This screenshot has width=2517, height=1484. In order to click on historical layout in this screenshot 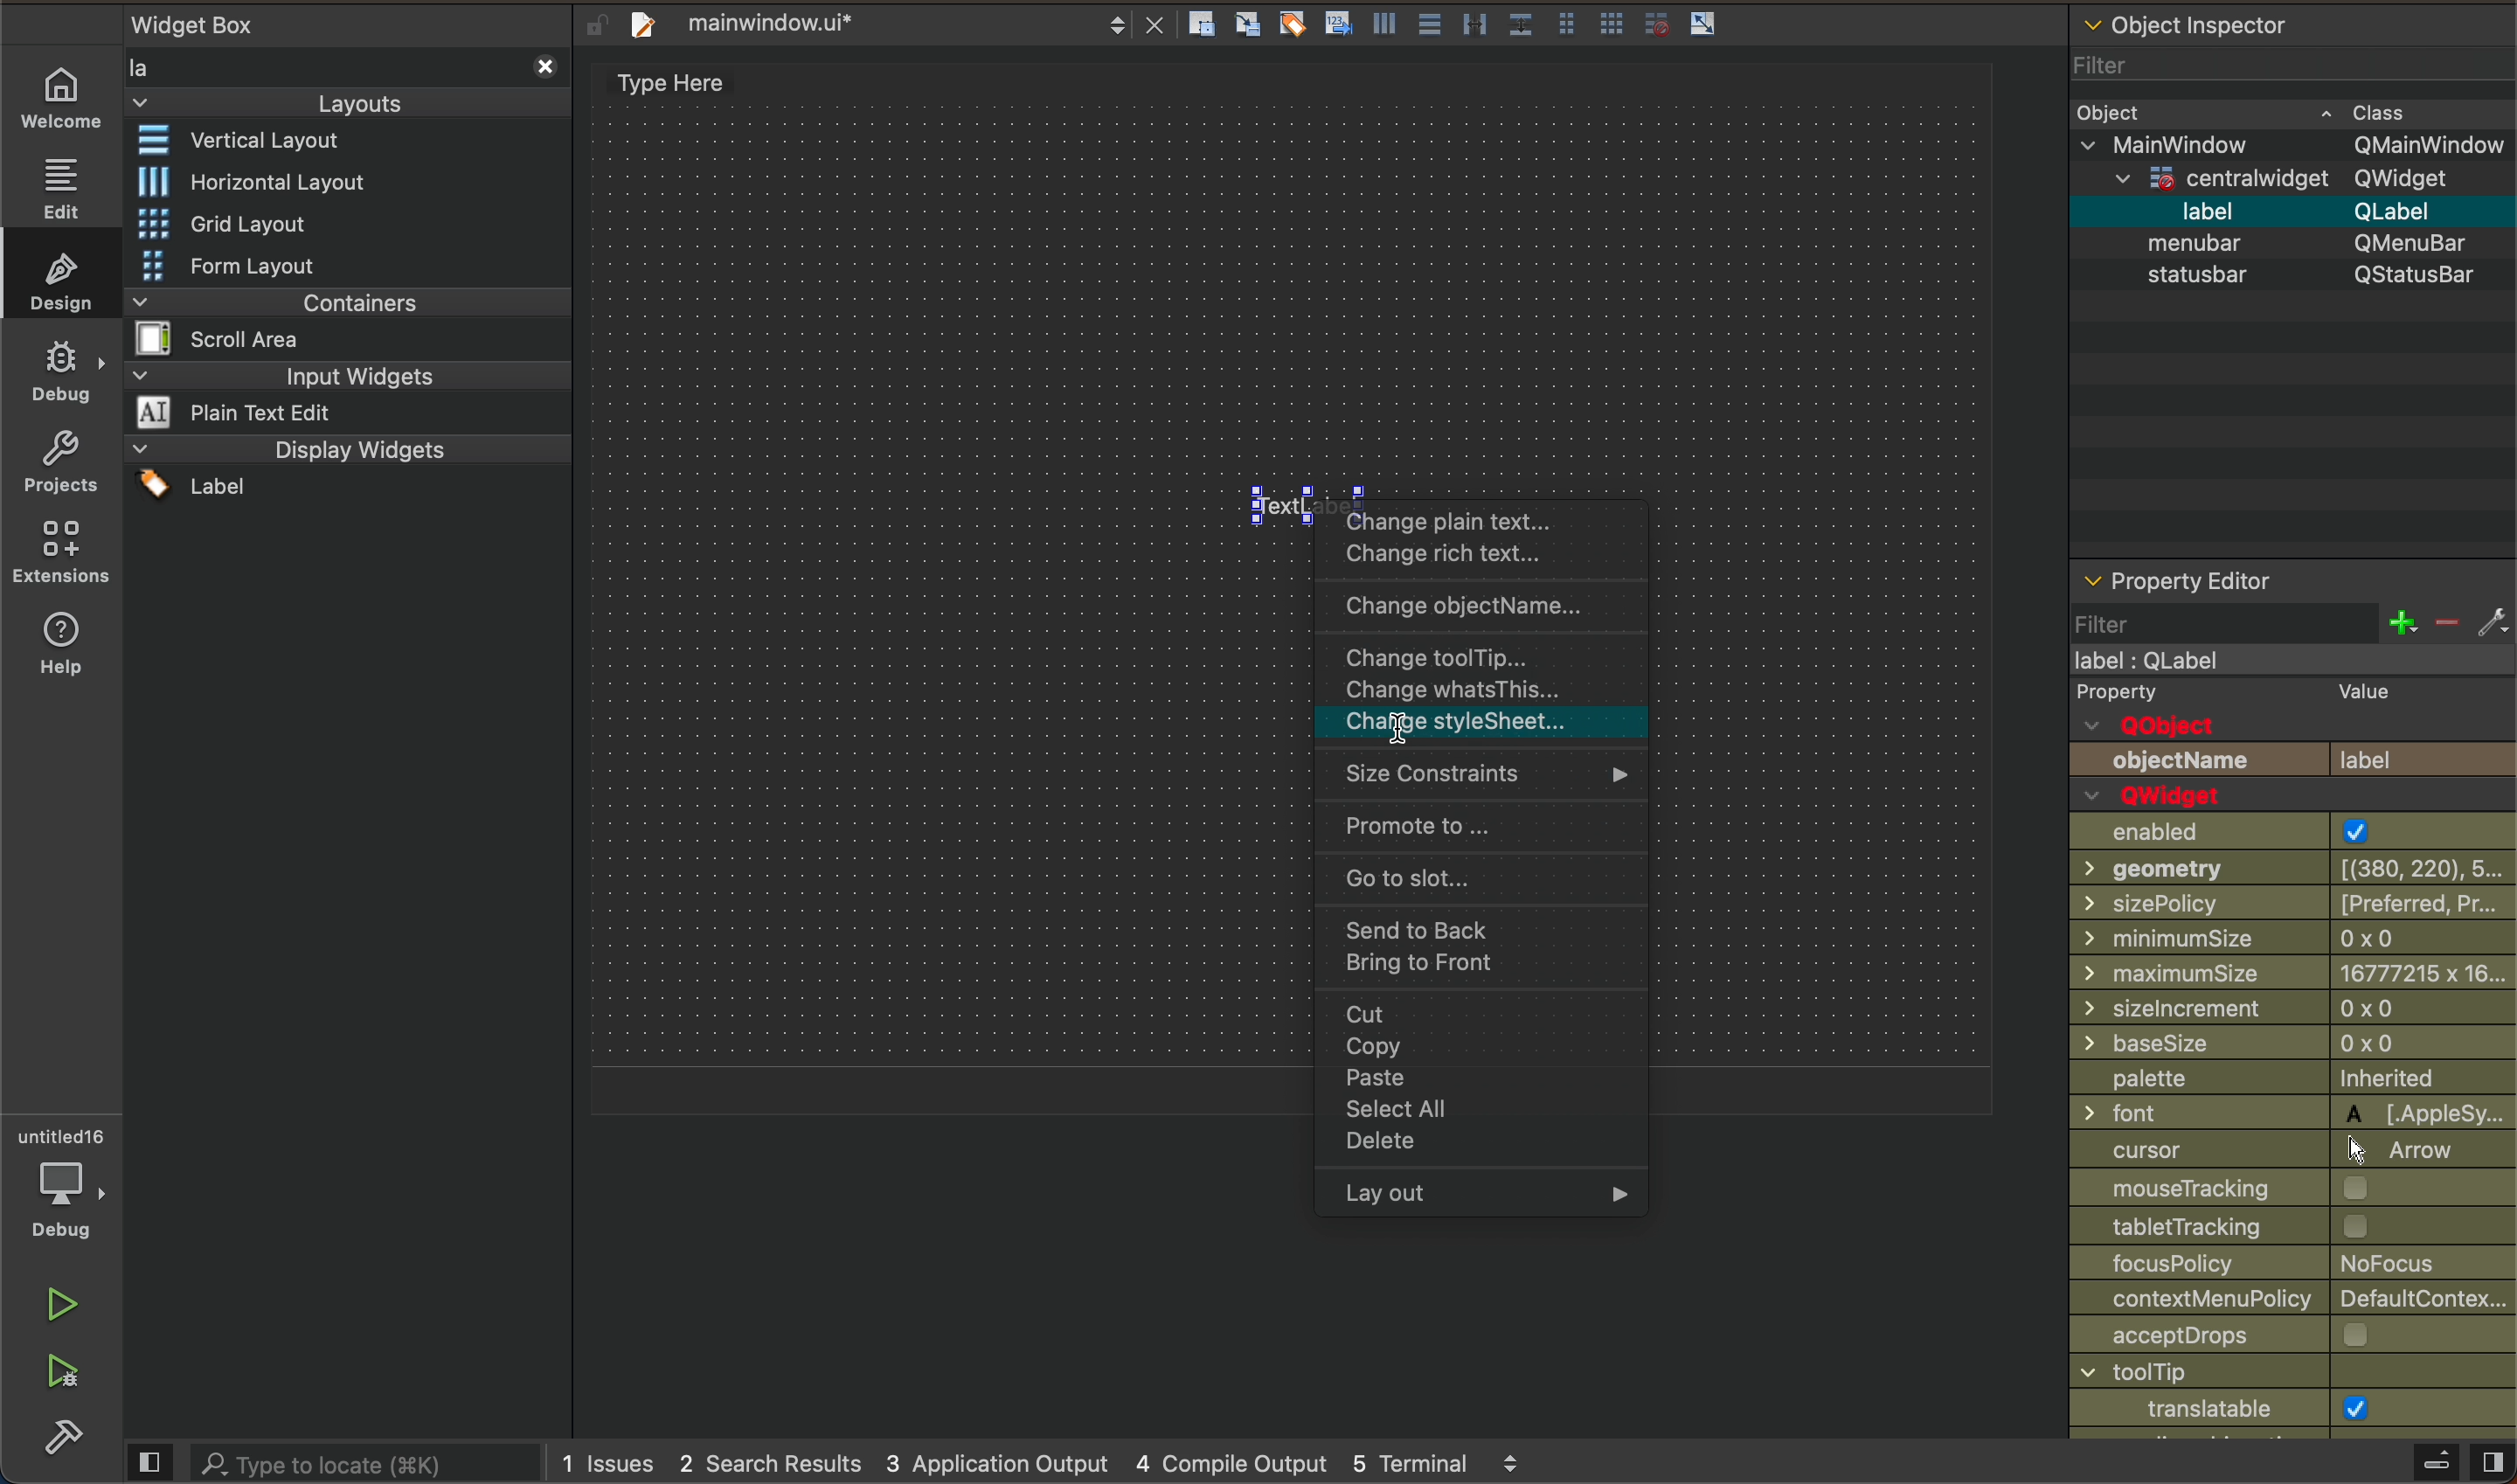, I will do `click(255, 181)`.